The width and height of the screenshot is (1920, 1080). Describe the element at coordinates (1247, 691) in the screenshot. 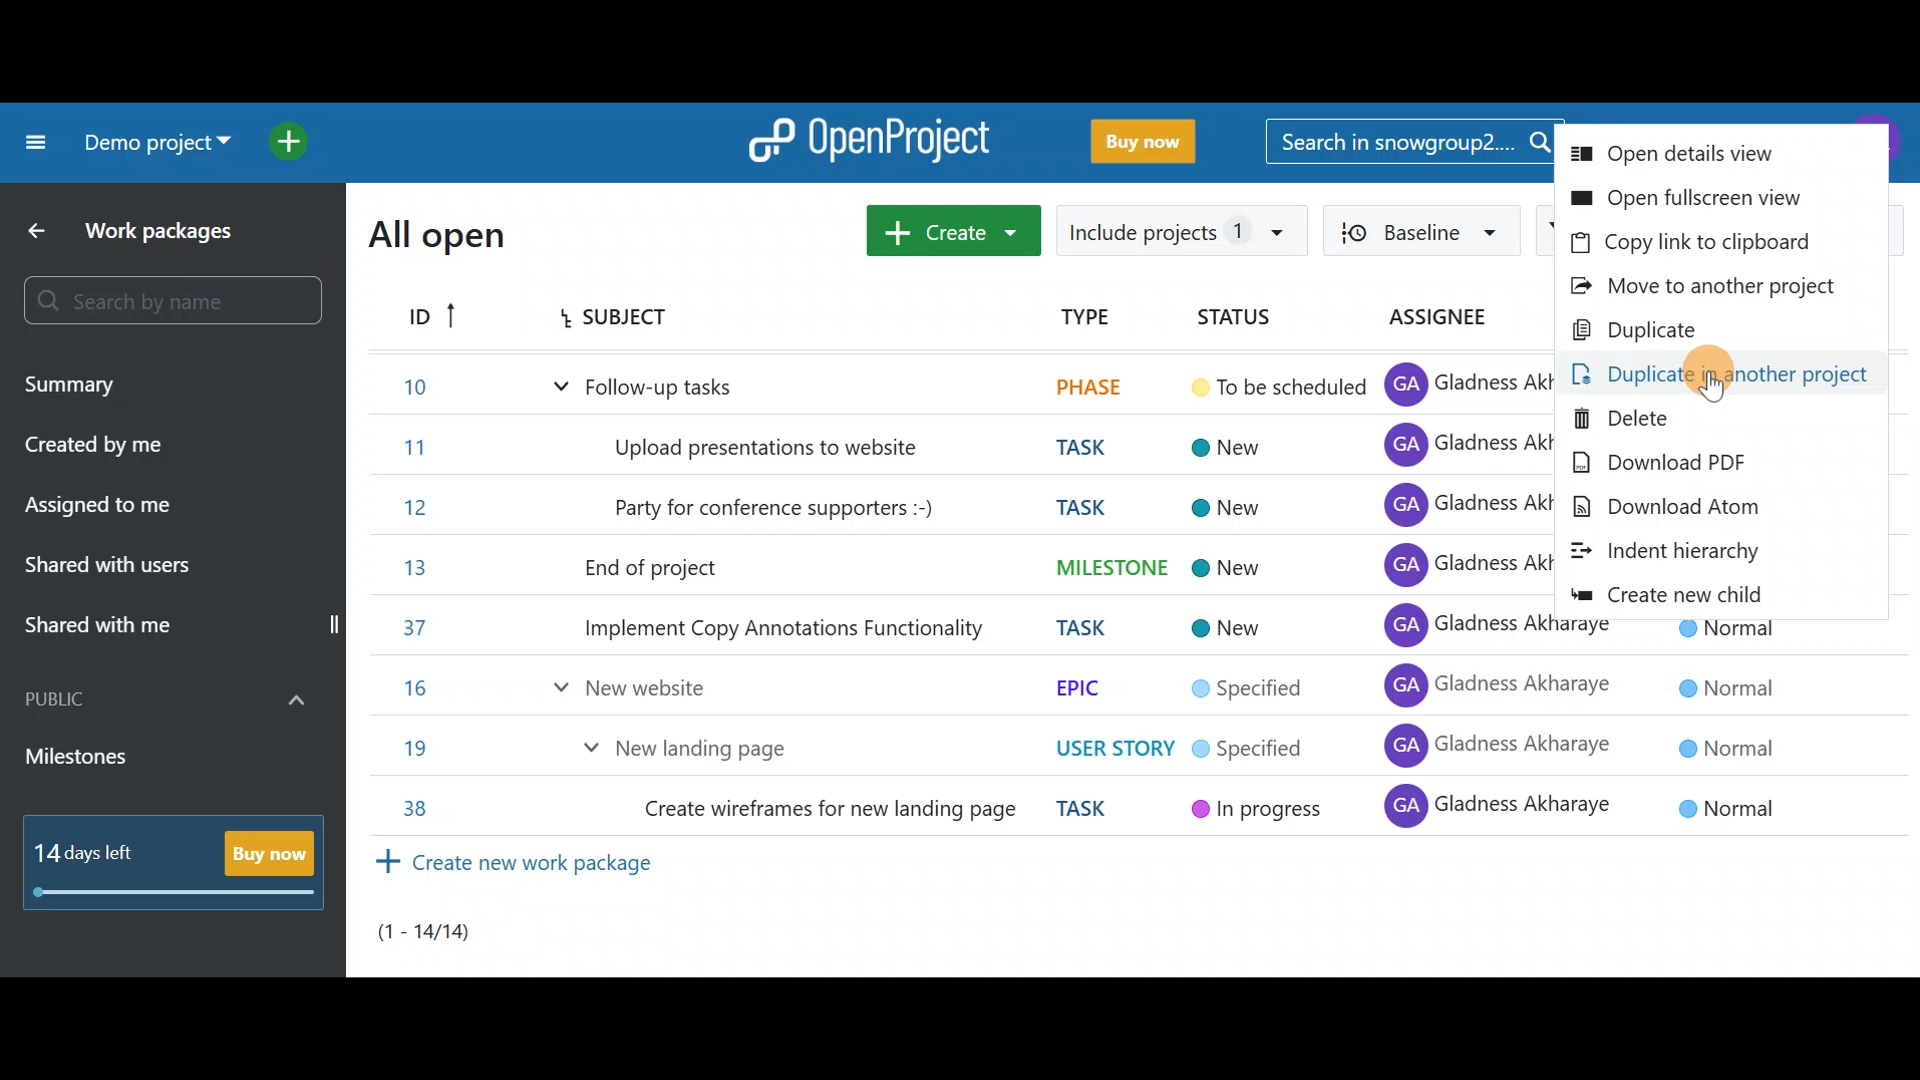

I see `Specified` at that location.